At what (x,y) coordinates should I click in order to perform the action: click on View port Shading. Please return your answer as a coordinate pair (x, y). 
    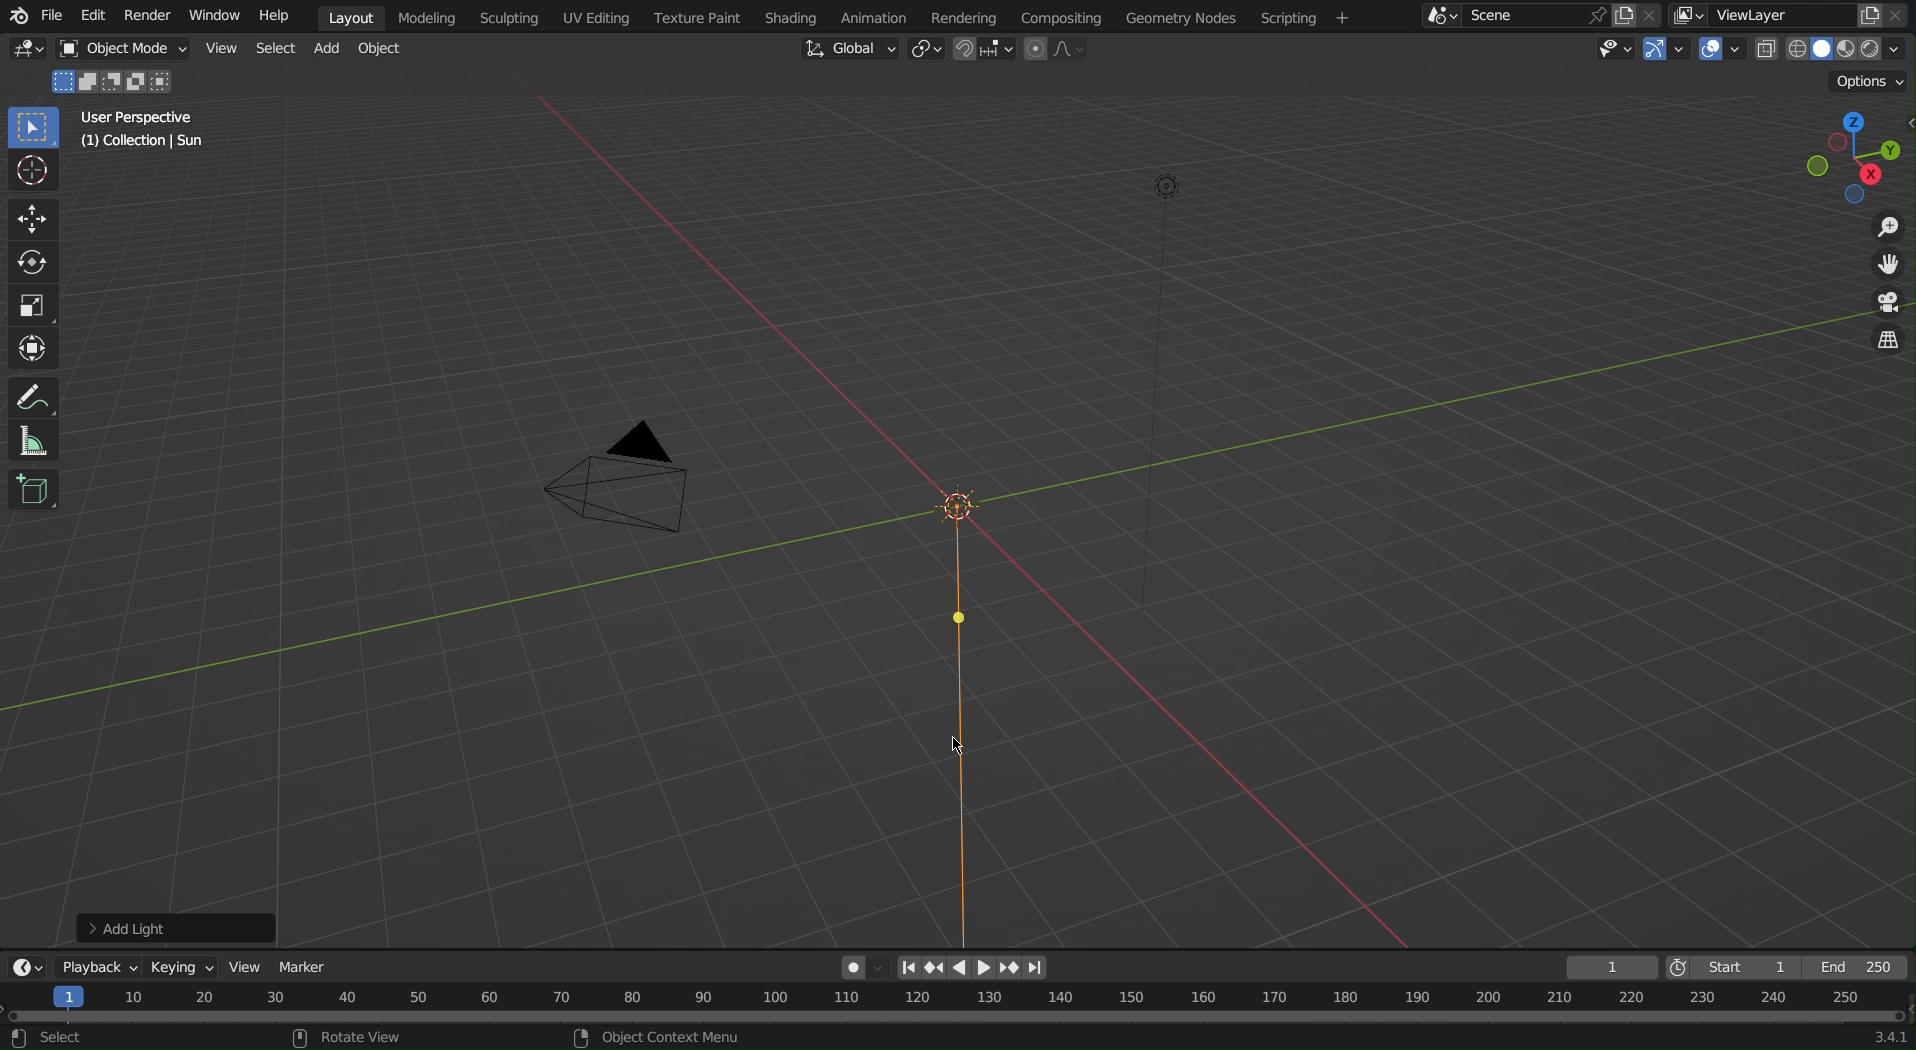
    Looking at the image, I should click on (1832, 51).